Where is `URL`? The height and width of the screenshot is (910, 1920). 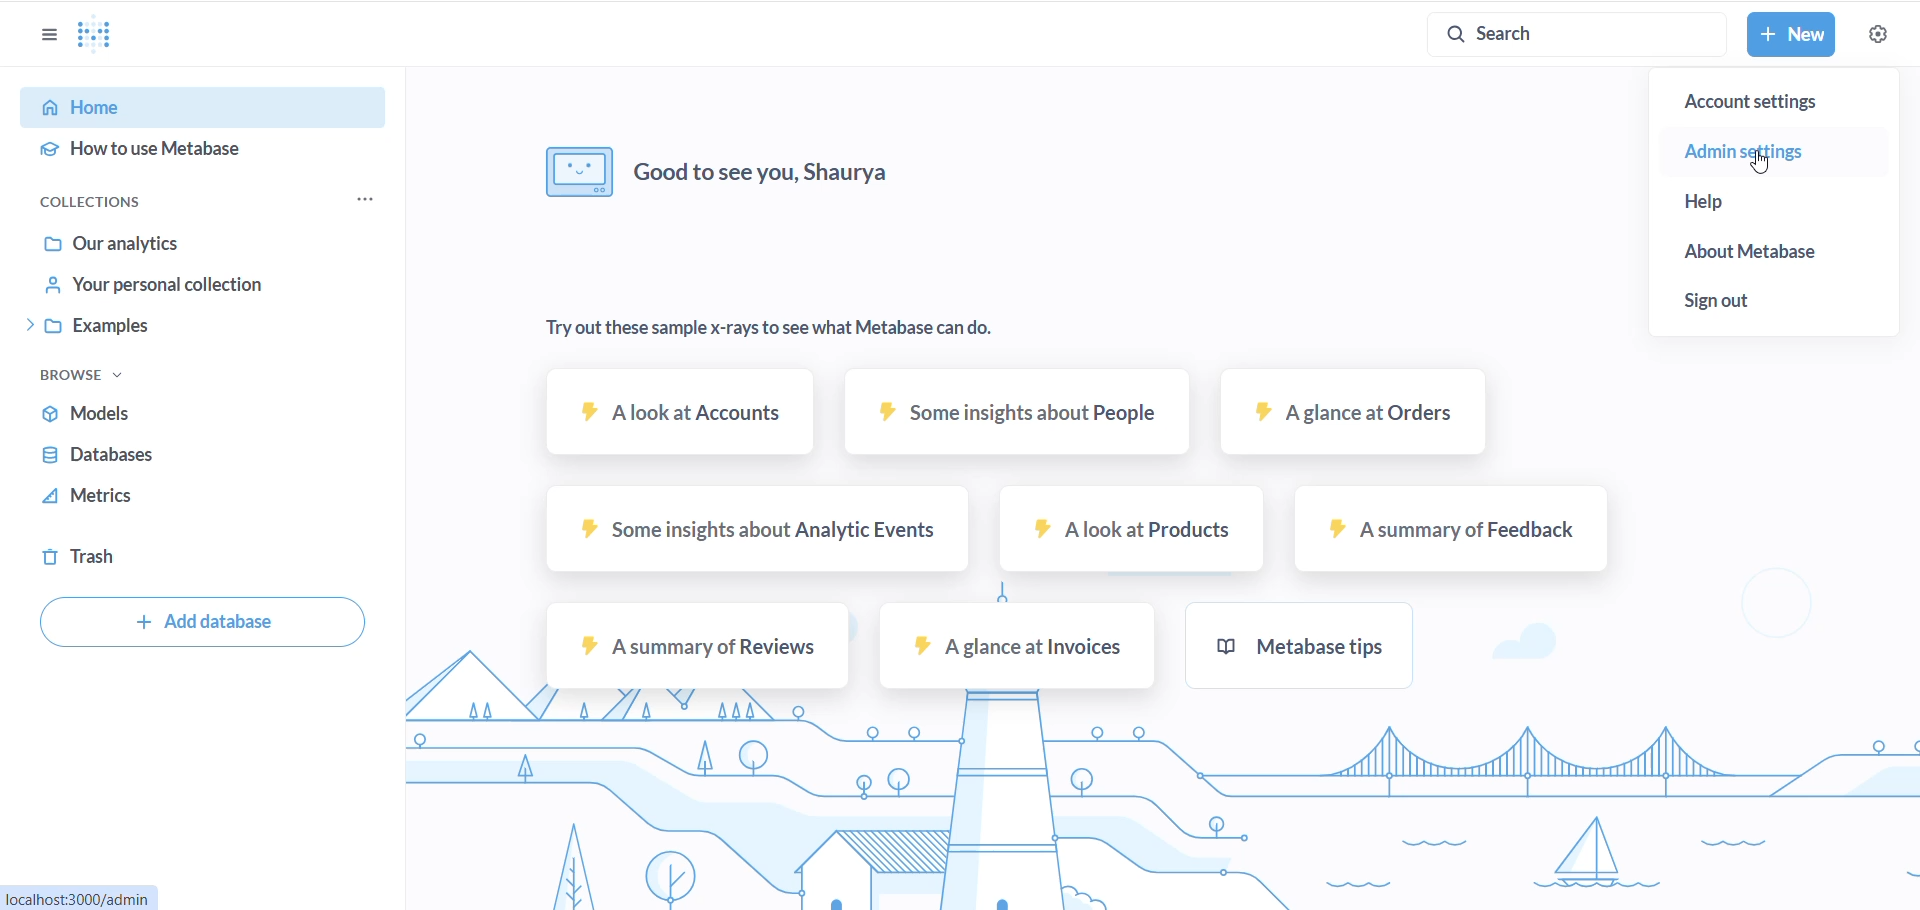
URL is located at coordinates (85, 896).